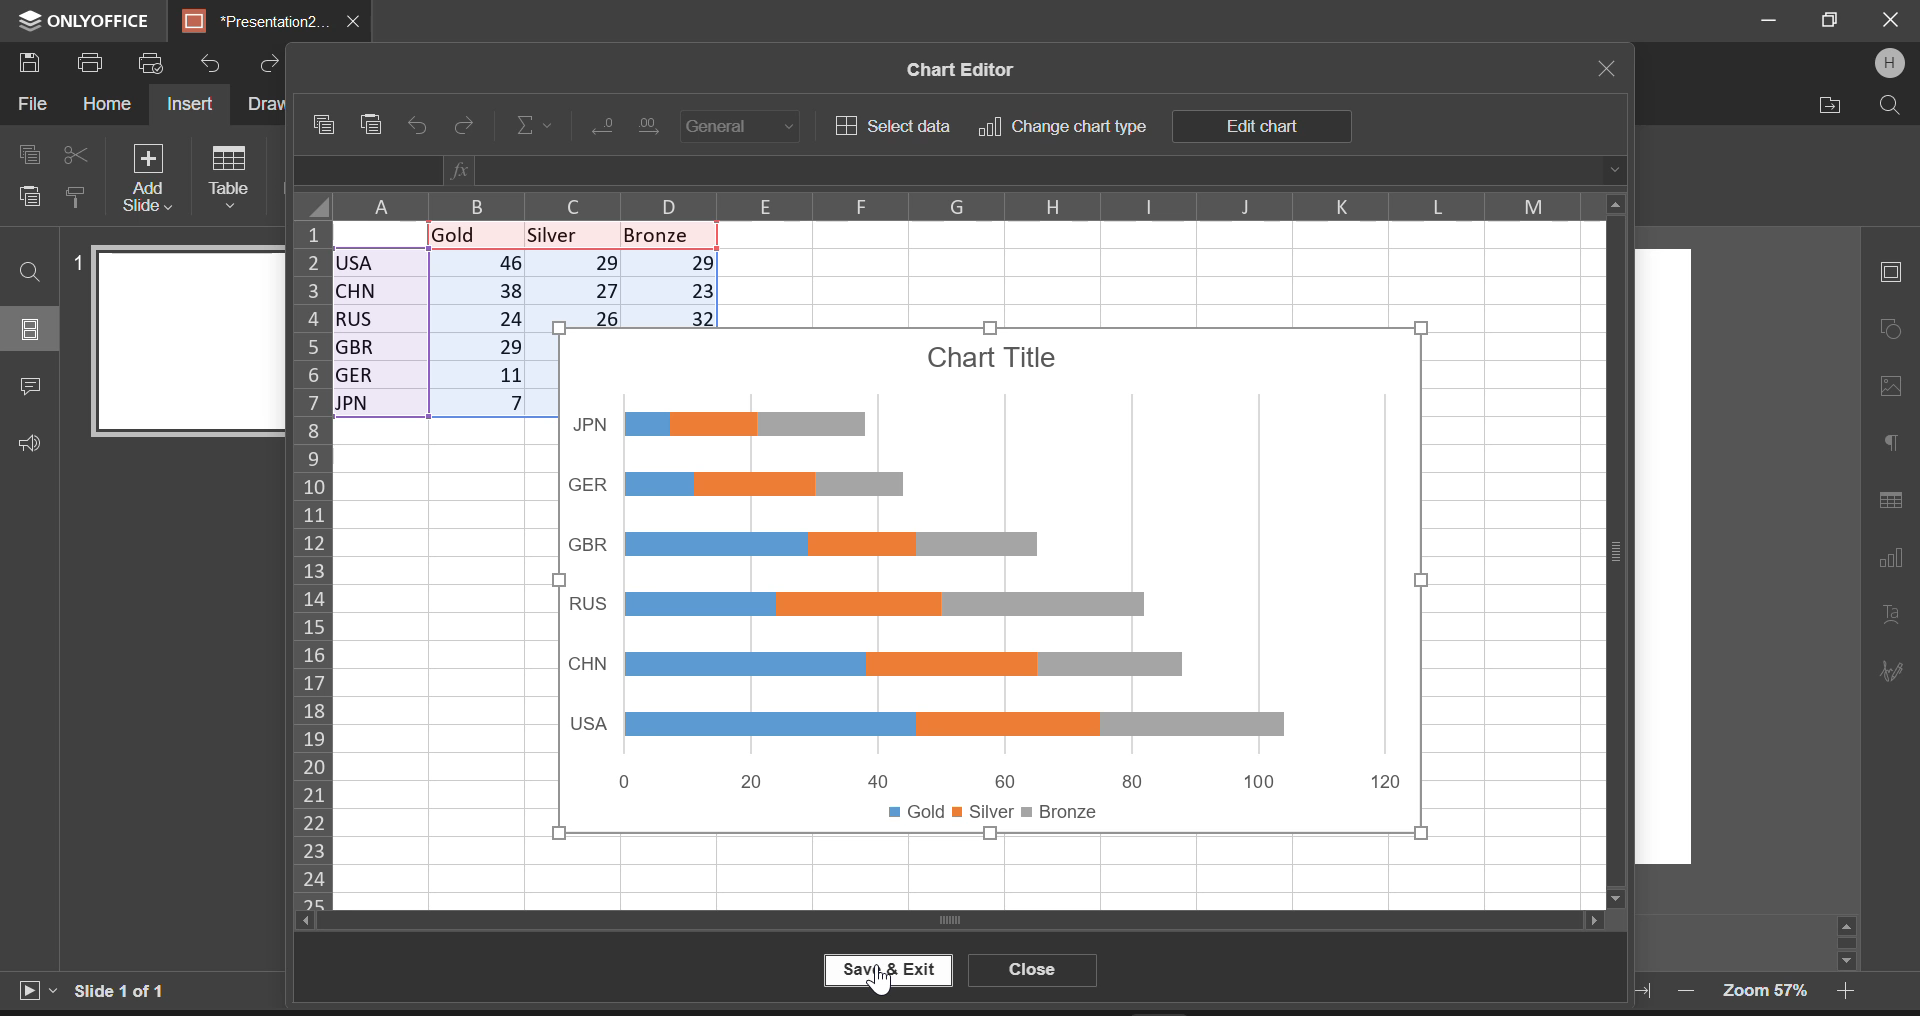  What do you see at coordinates (94, 65) in the screenshot?
I see `Print` at bounding box center [94, 65].